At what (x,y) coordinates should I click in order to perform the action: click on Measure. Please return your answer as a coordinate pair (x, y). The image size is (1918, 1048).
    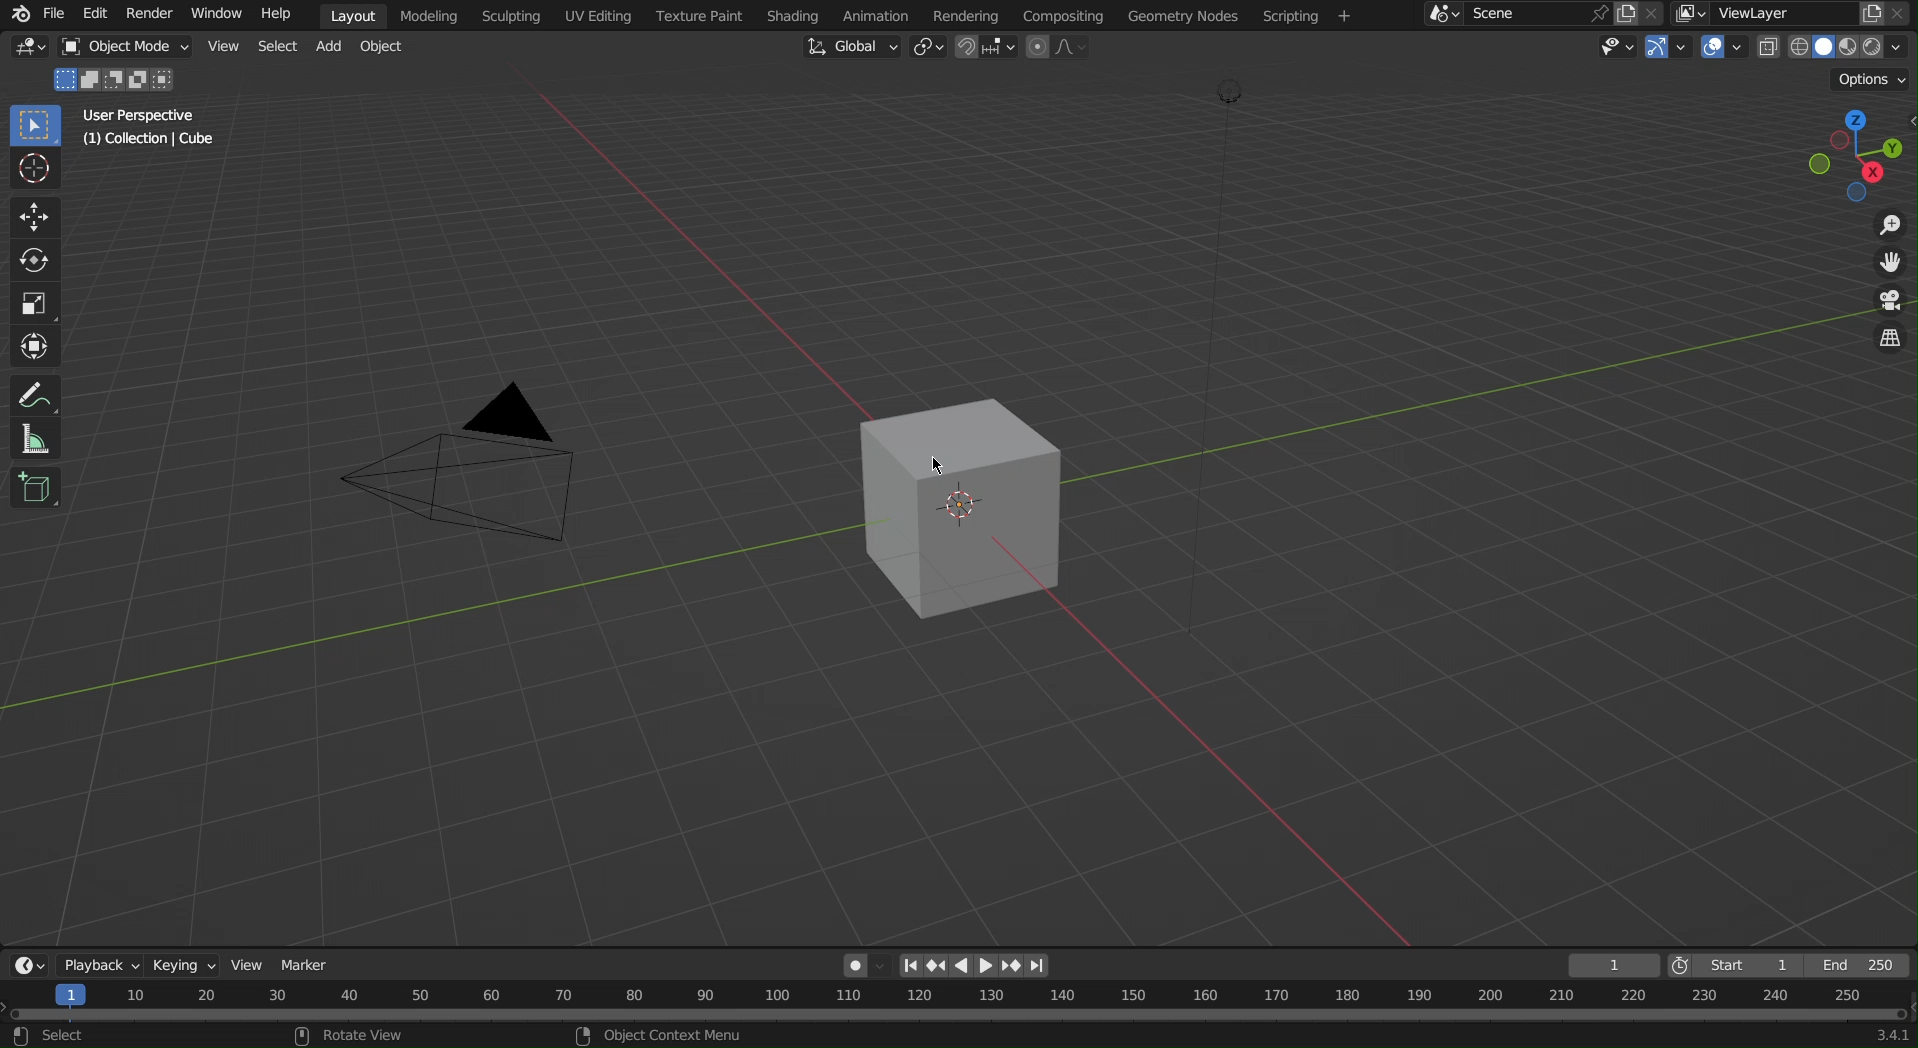
    Looking at the image, I should click on (32, 439).